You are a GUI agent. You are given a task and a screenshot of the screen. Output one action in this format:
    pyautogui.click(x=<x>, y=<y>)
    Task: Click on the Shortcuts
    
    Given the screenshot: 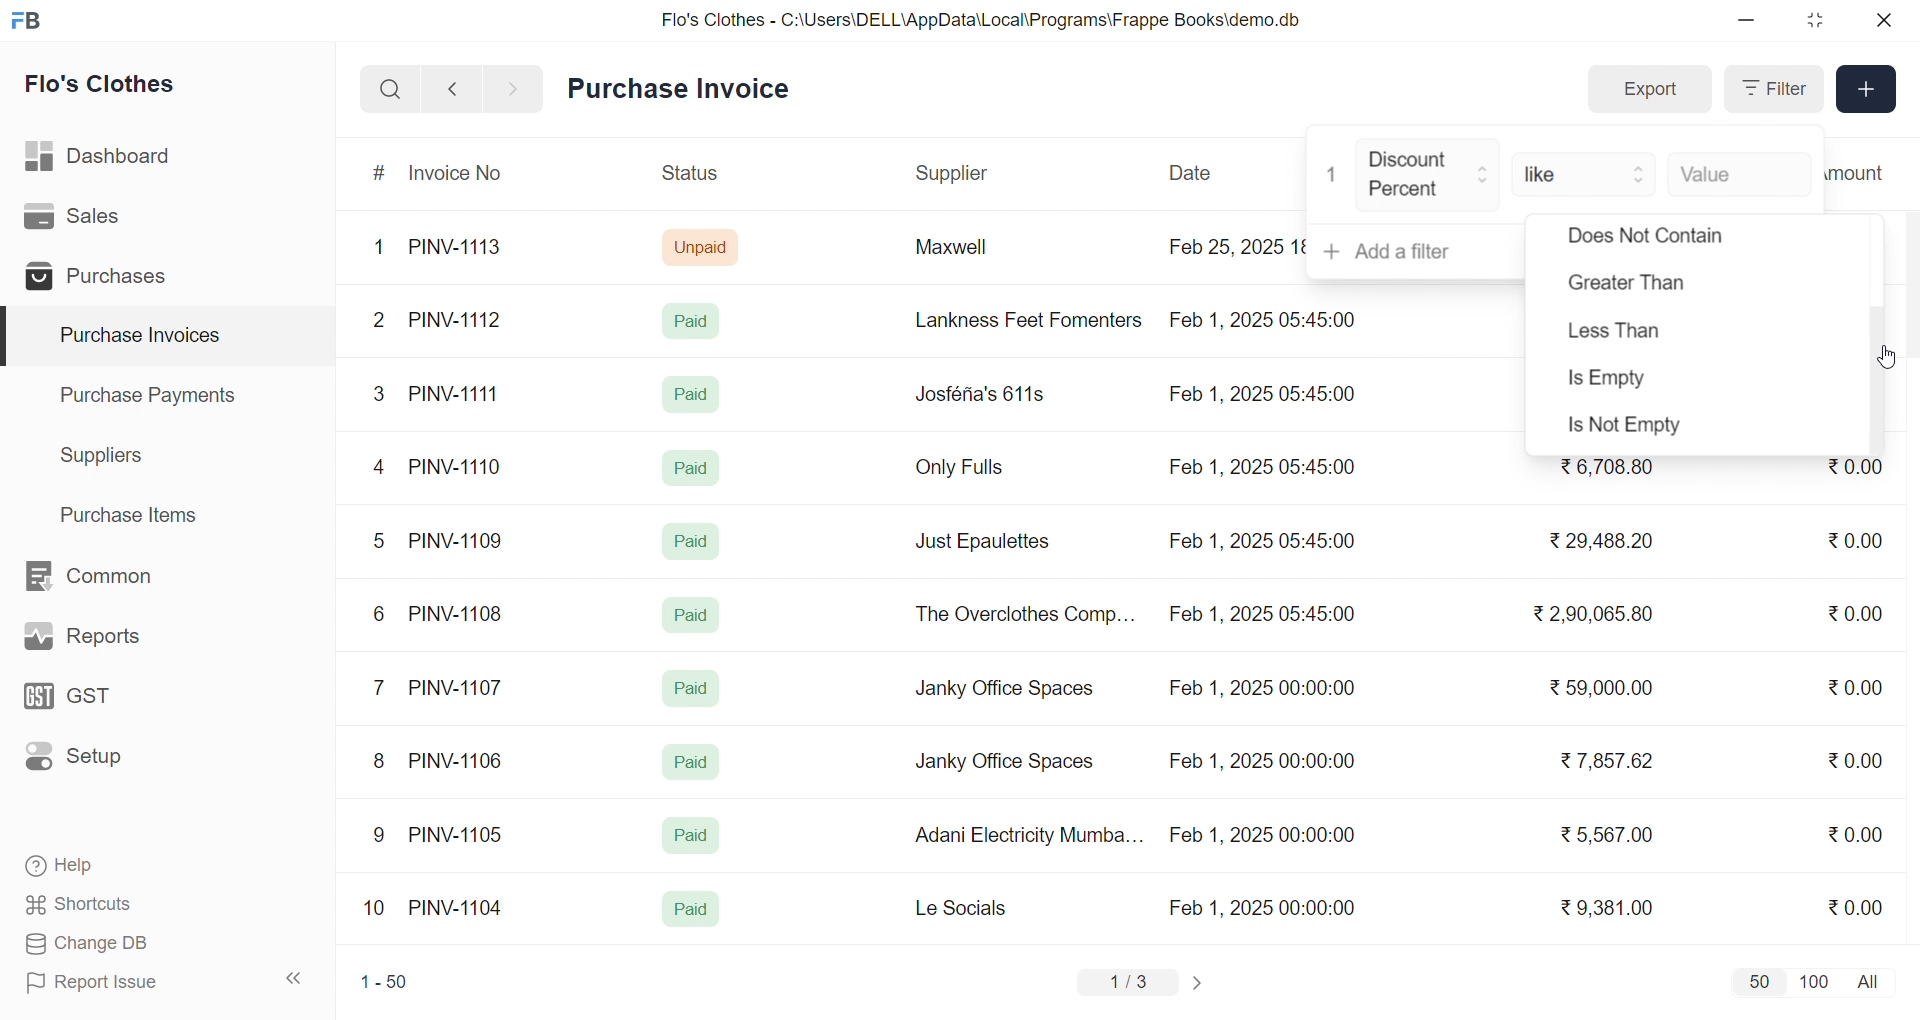 What is the action you would take?
    pyautogui.click(x=126, y=905)
    